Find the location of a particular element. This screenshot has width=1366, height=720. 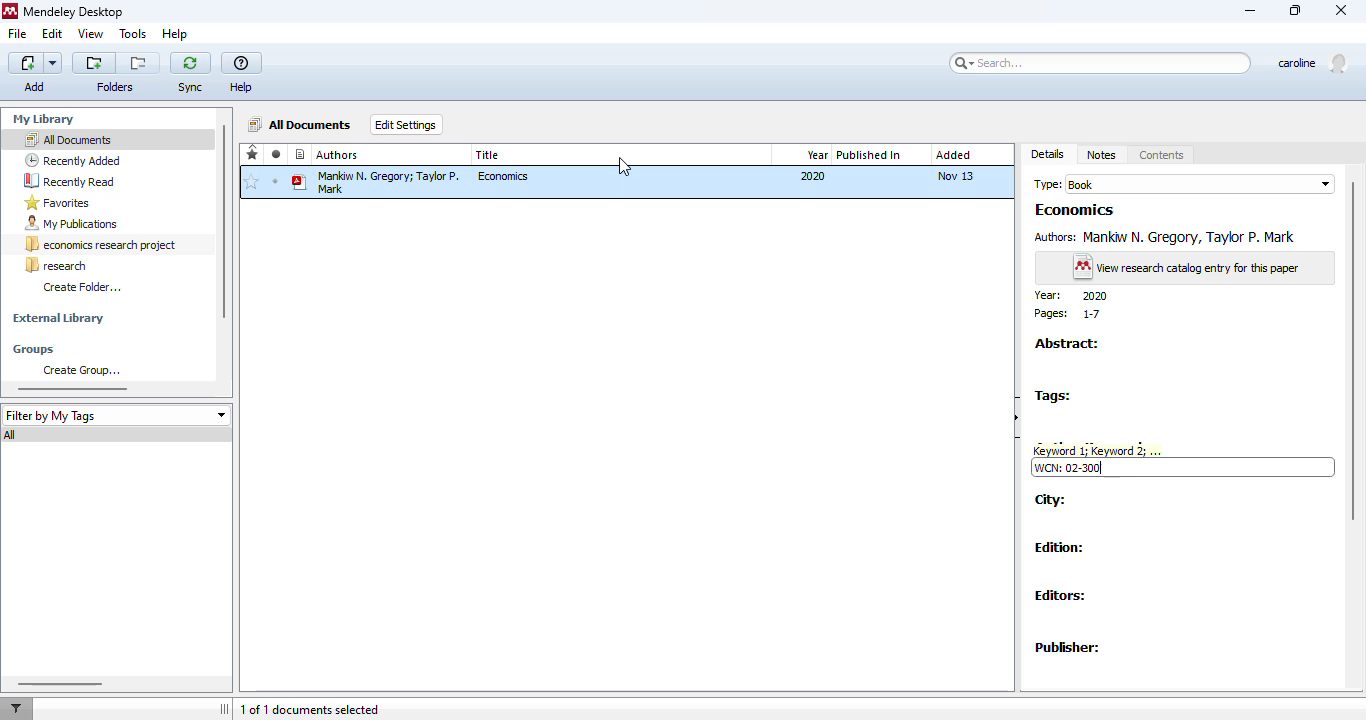

notes is located at coordinates (1103, 155).